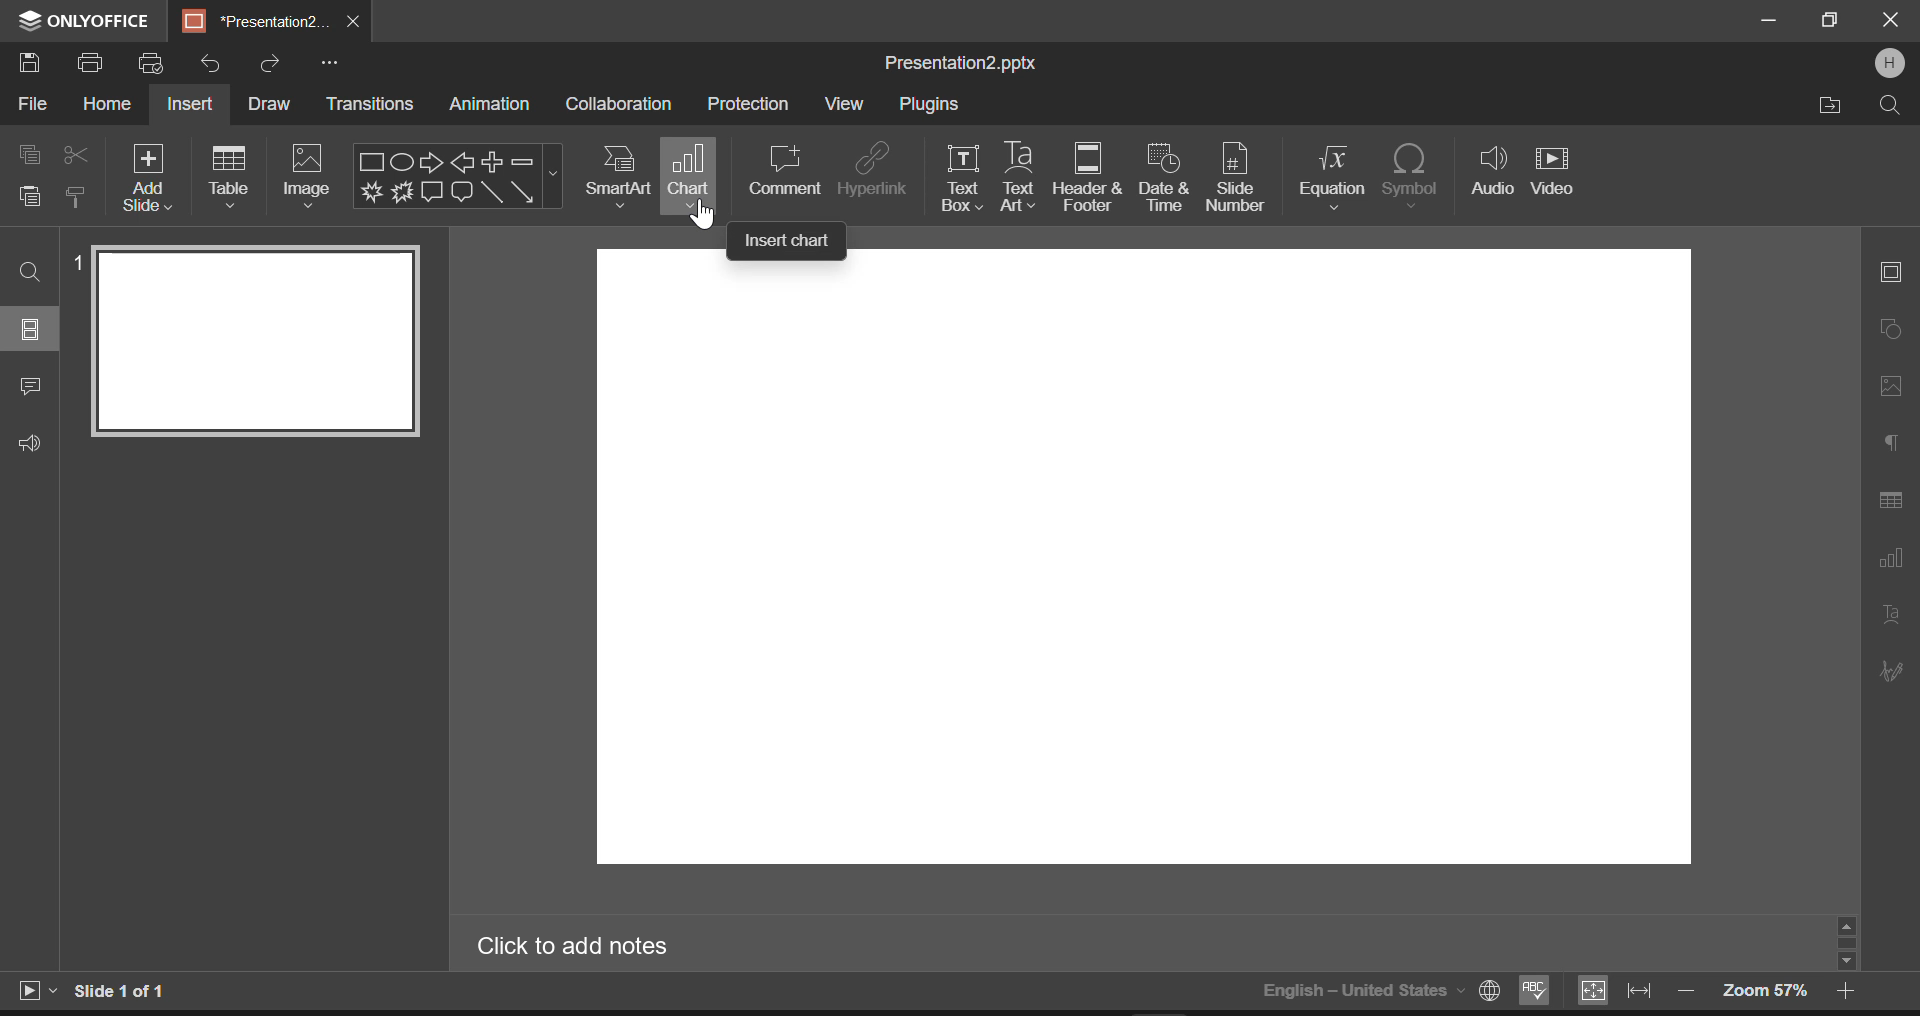  What do you see at coordinates (586, 946) in the screenshot?
I see `Click to add notes` at bounding box center [586, 946].